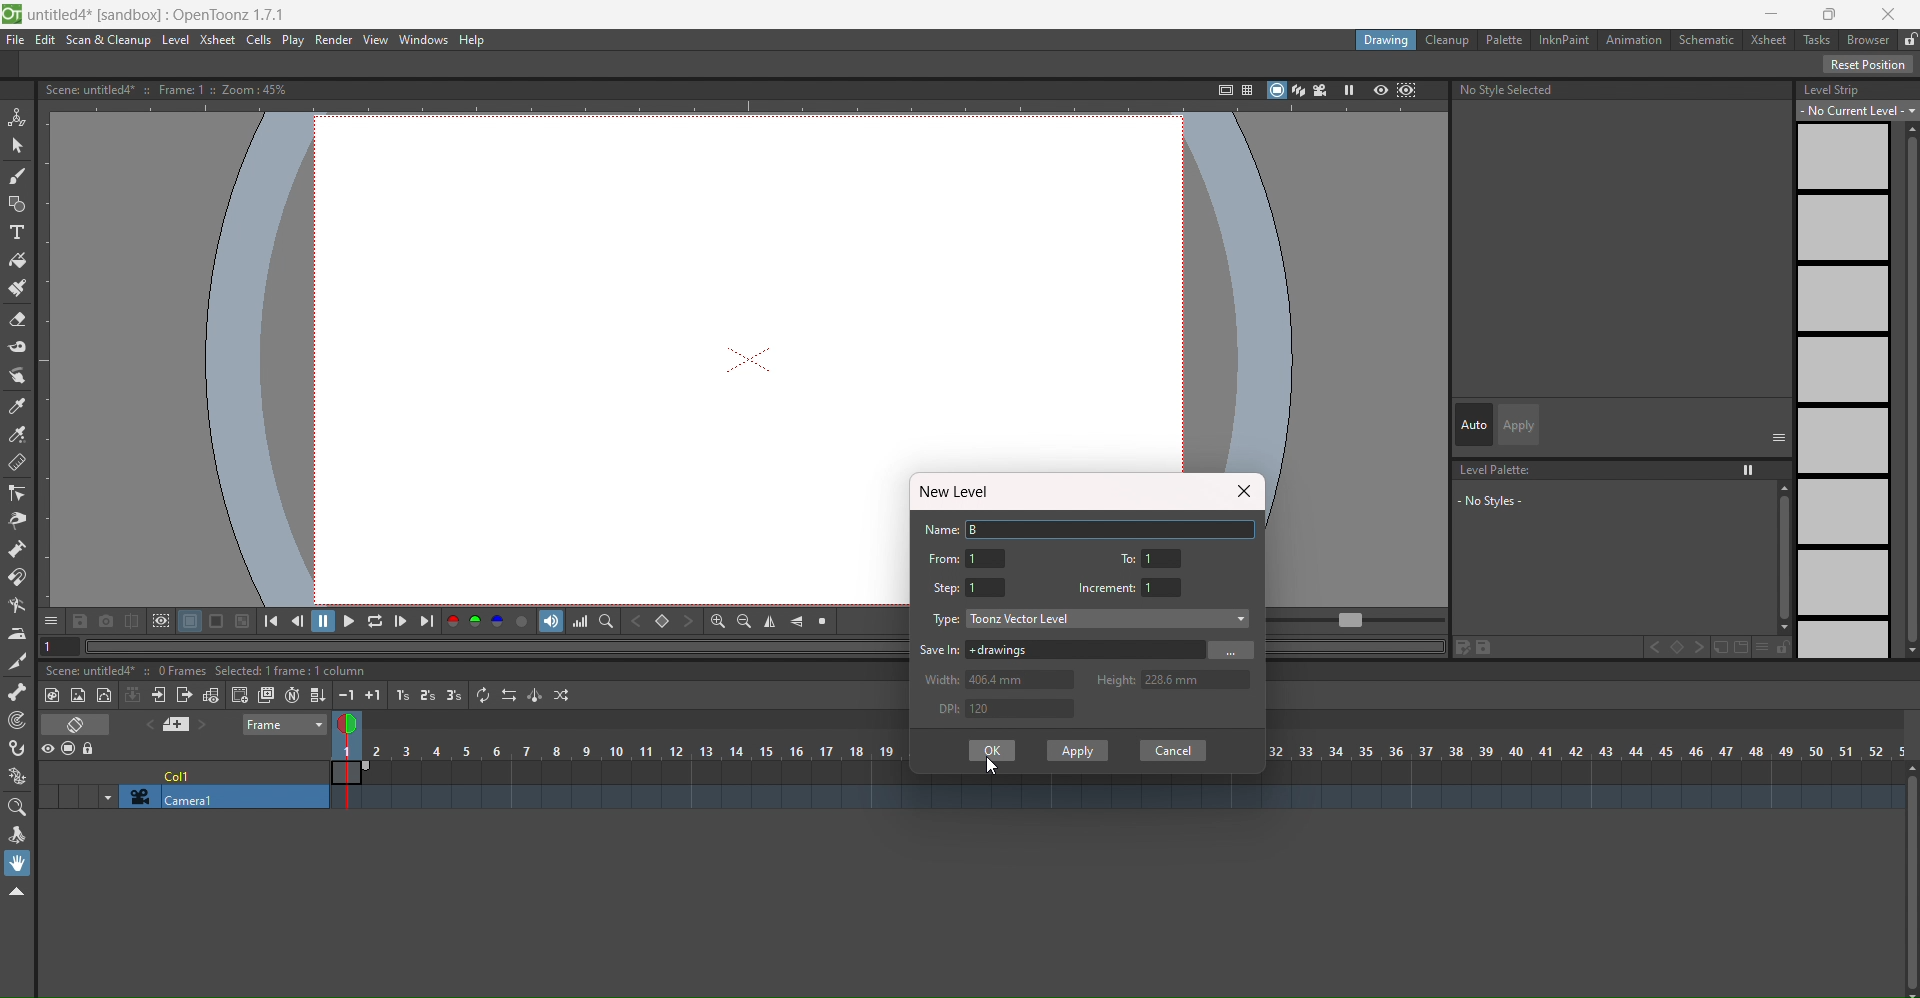 The width and height of the screenshot is (1920, 998). Describe the element at coordinates (1908, 390) in the screenshot. I see `Scroll bar` at that location.